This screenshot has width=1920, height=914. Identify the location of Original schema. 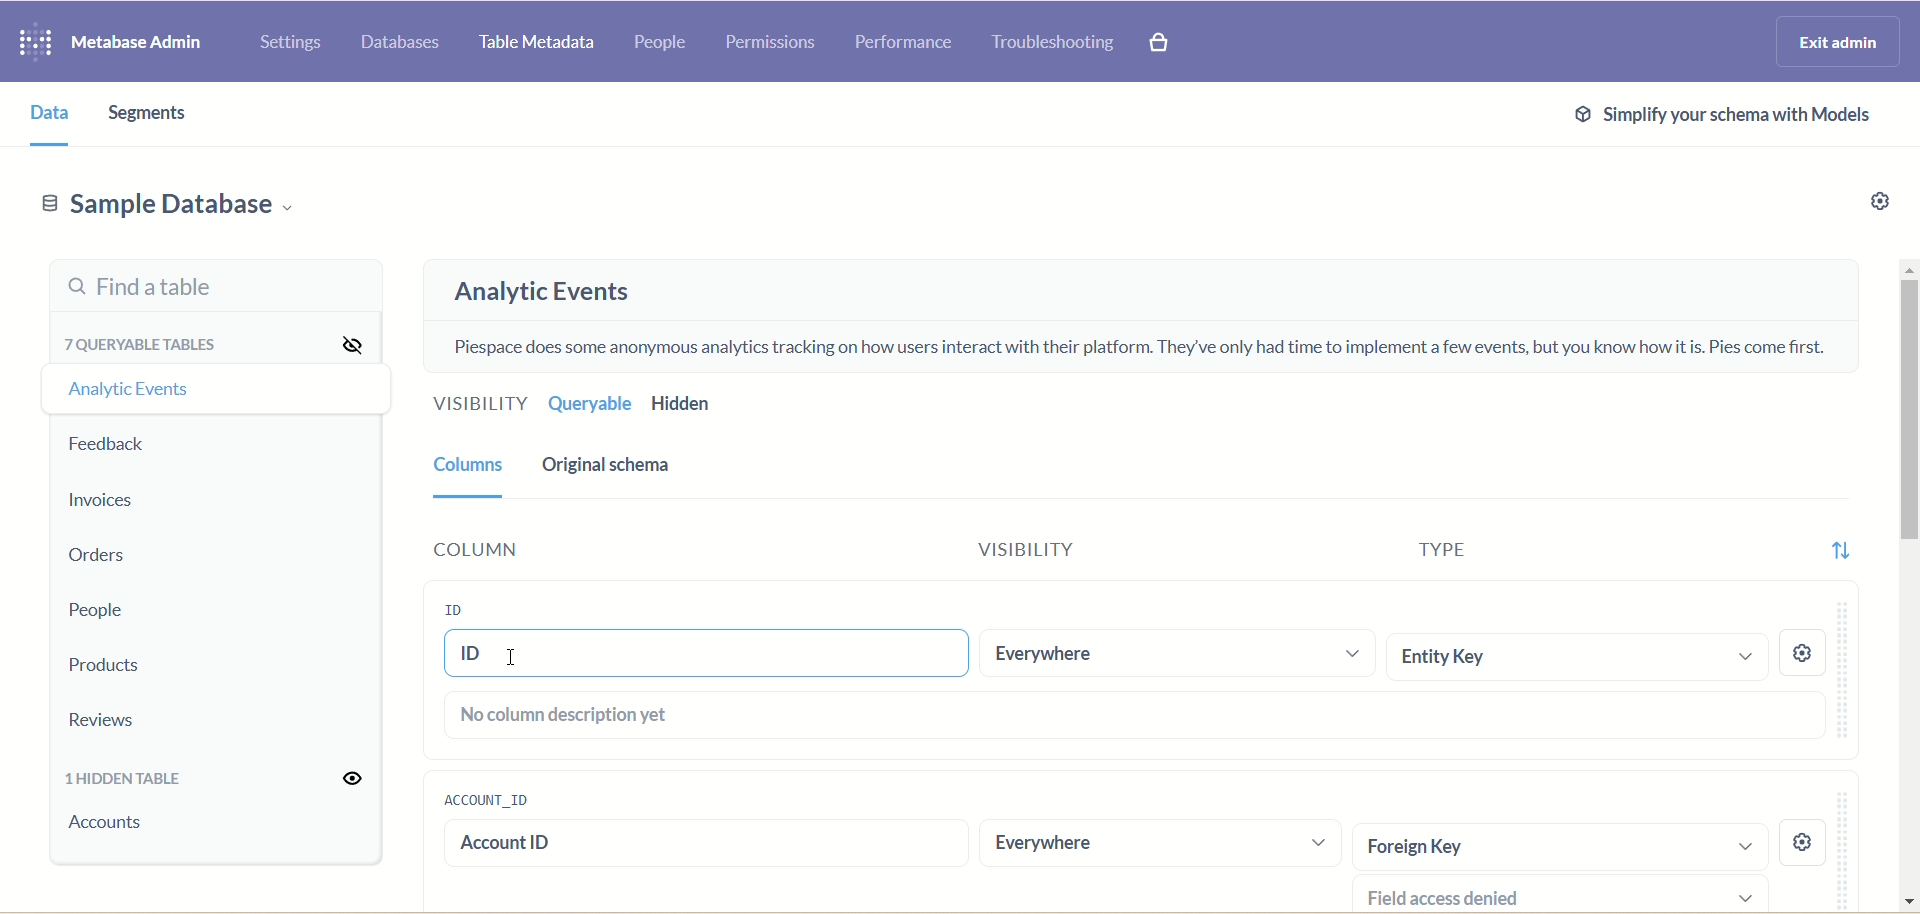
(653, 466).